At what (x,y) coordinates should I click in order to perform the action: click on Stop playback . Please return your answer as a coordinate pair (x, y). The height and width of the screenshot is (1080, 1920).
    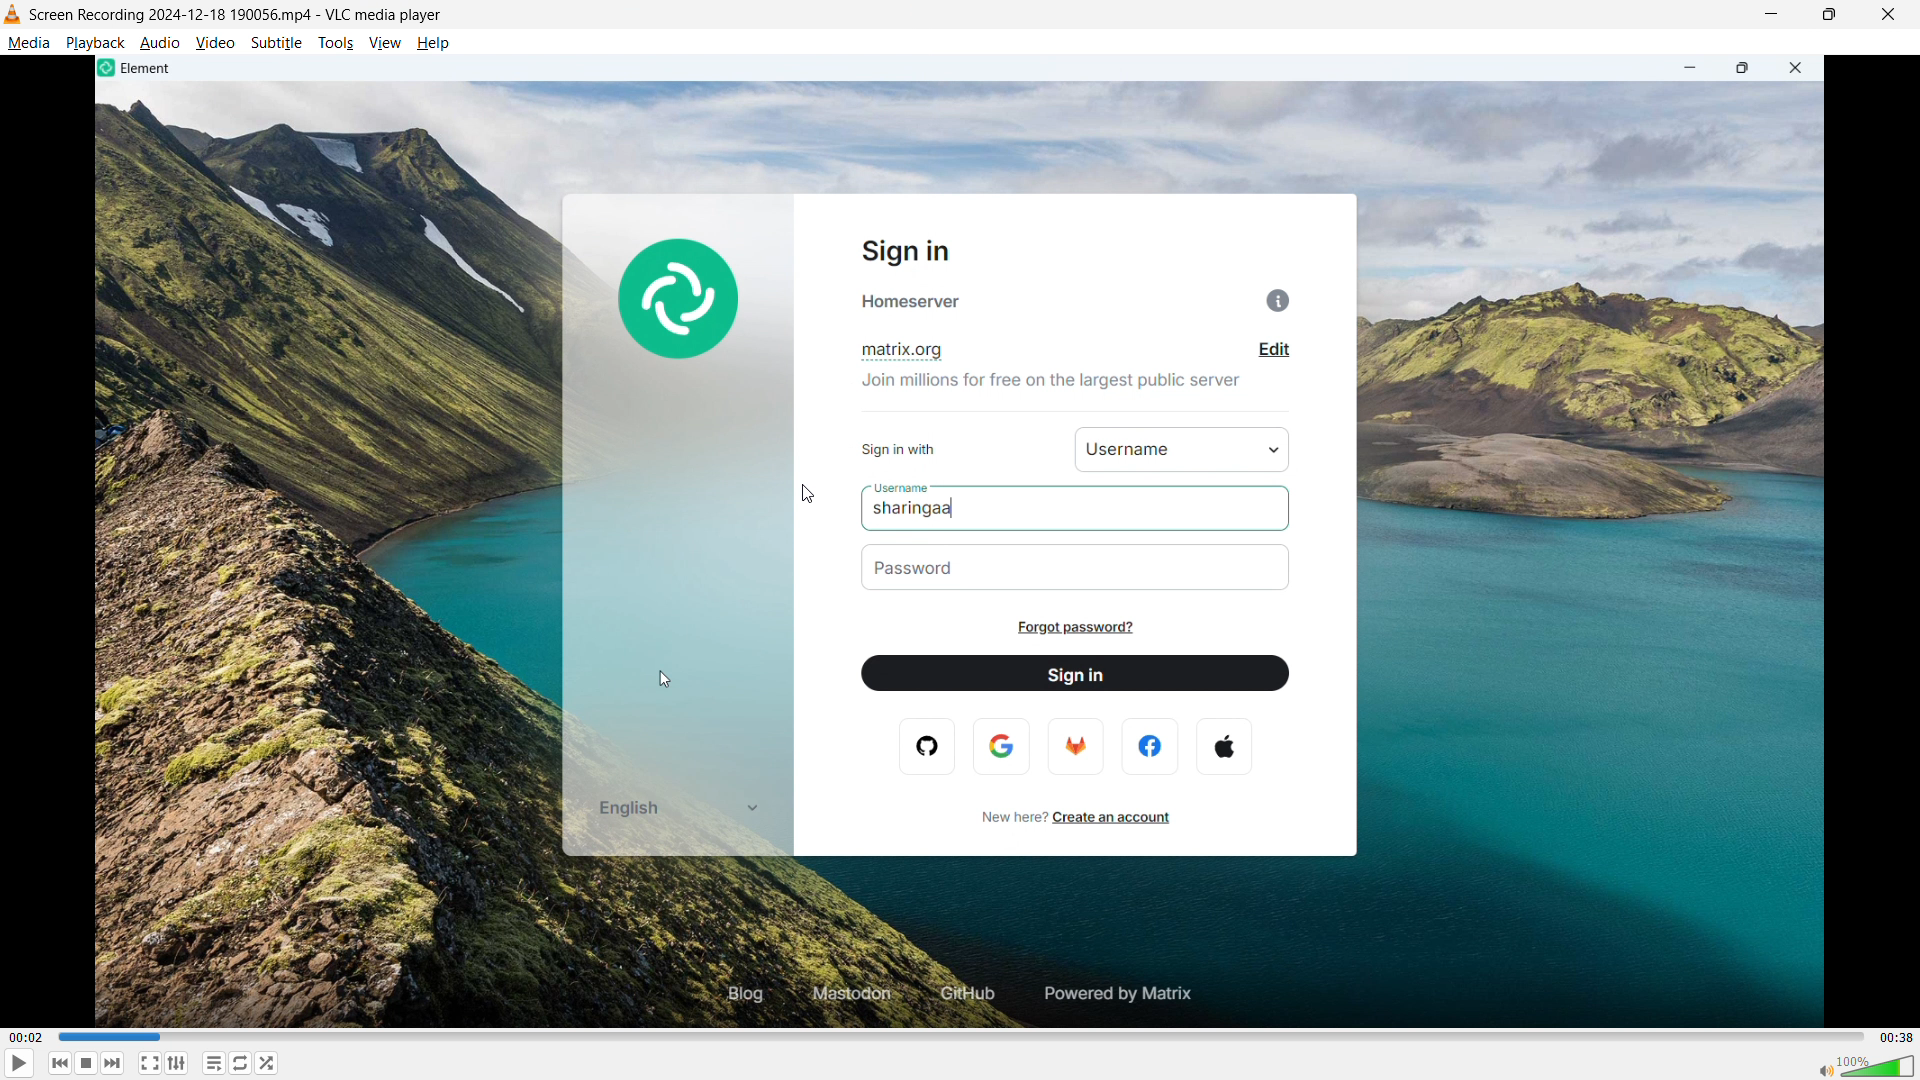
    Looking at the image, I should click on (95, 1062).